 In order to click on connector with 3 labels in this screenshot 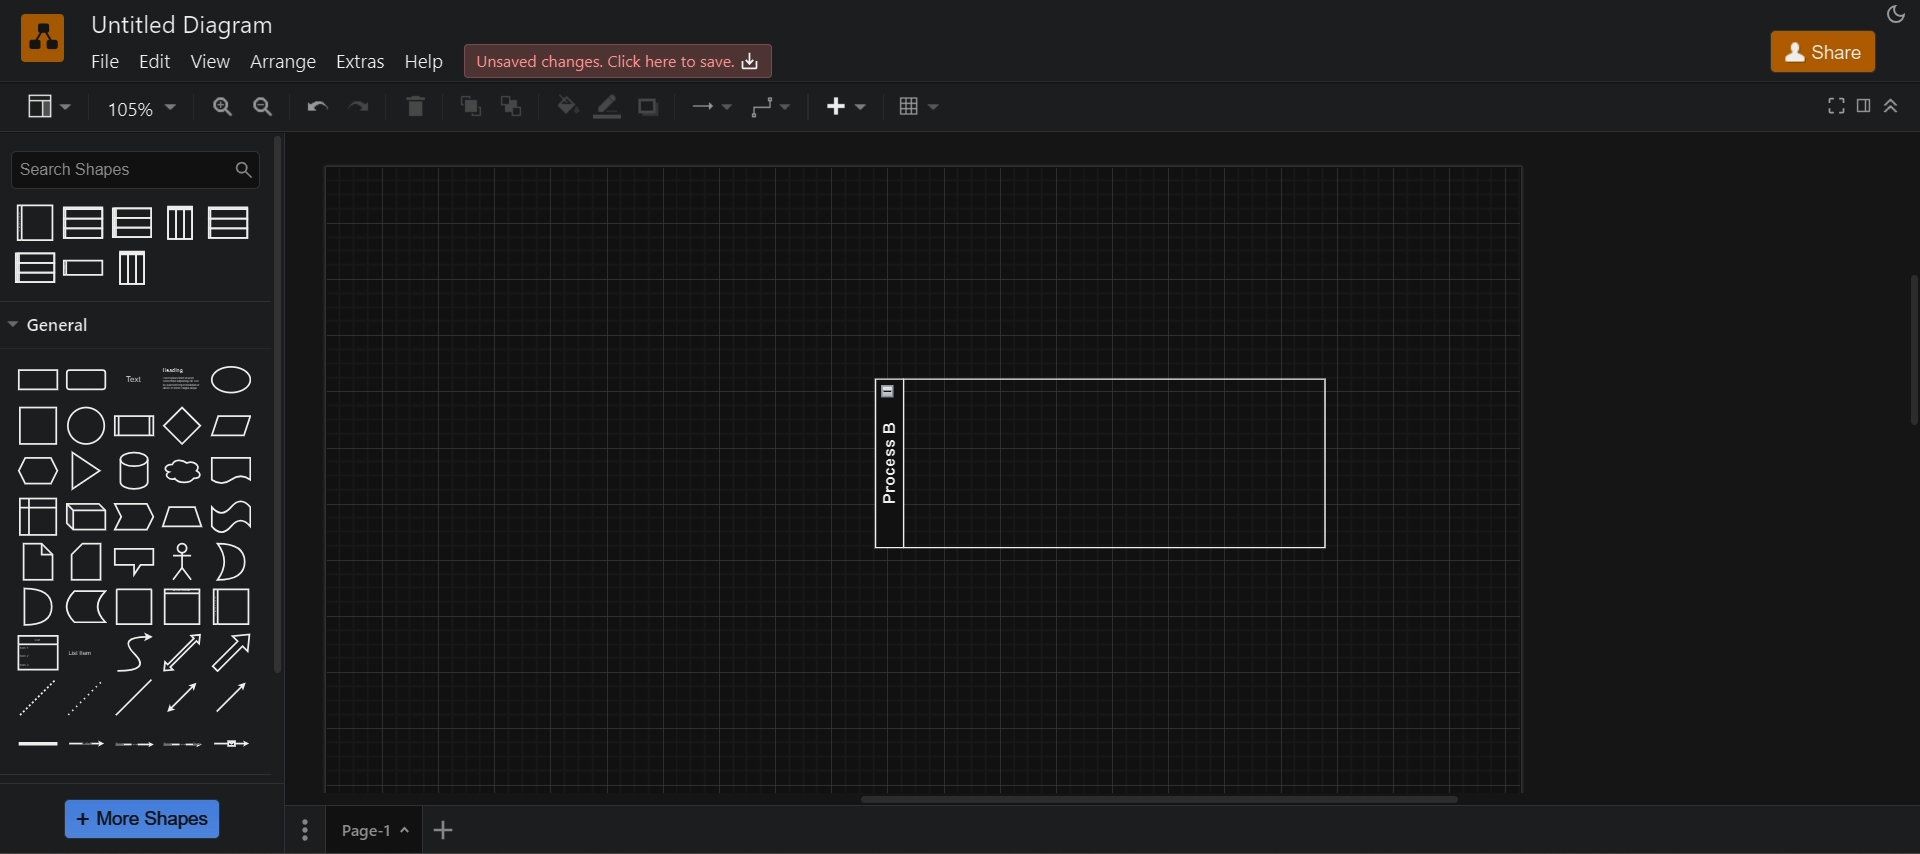, I will do `click(182, 745)`.